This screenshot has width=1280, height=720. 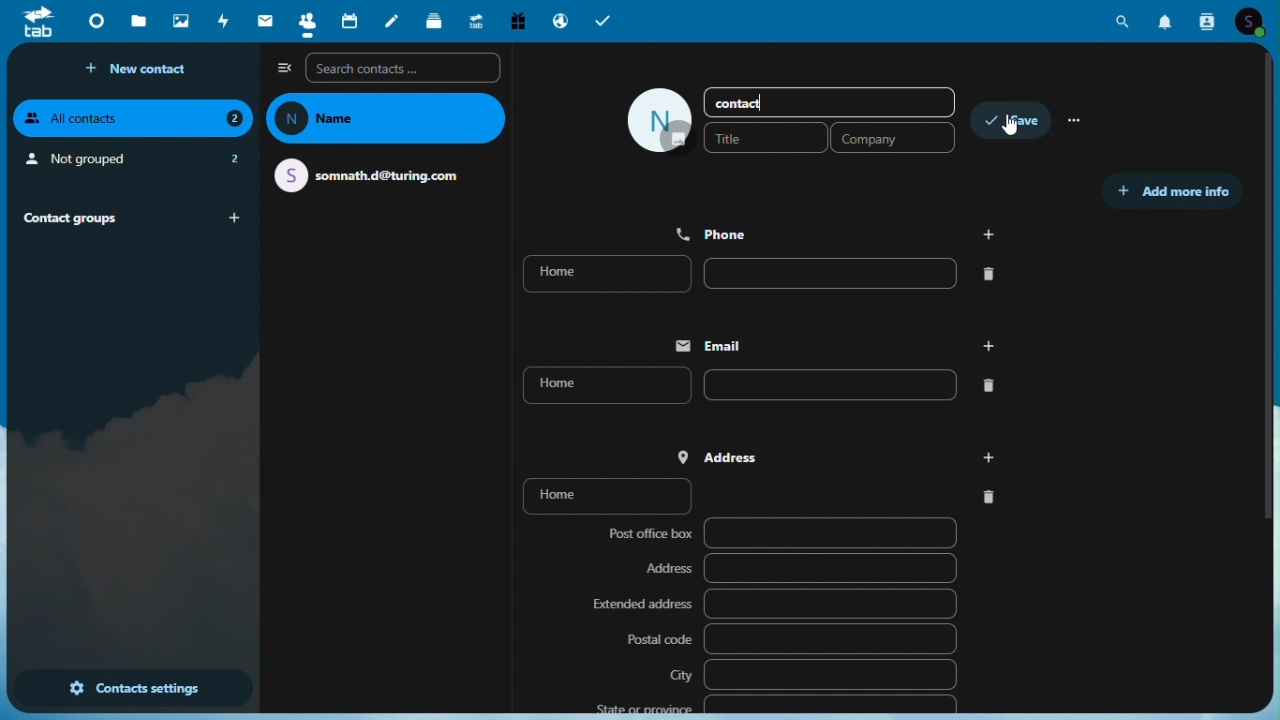 What do you see at coordinates (769, 274) in the screenshot?
I see `home` at bounding box center [769, 274].